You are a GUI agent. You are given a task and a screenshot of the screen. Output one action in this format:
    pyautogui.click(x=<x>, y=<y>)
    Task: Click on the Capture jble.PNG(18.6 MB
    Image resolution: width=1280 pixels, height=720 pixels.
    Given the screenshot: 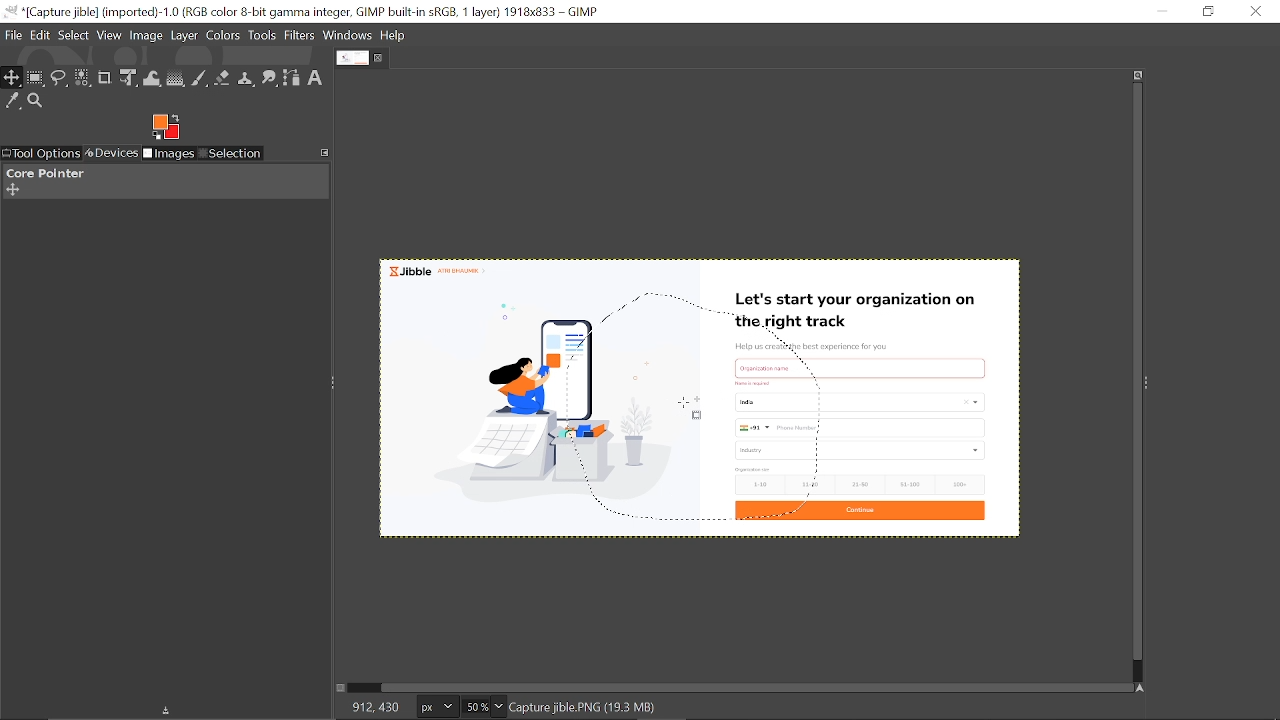 What is the action you would take?
    pyautogui.click(x=585, y=706)
    